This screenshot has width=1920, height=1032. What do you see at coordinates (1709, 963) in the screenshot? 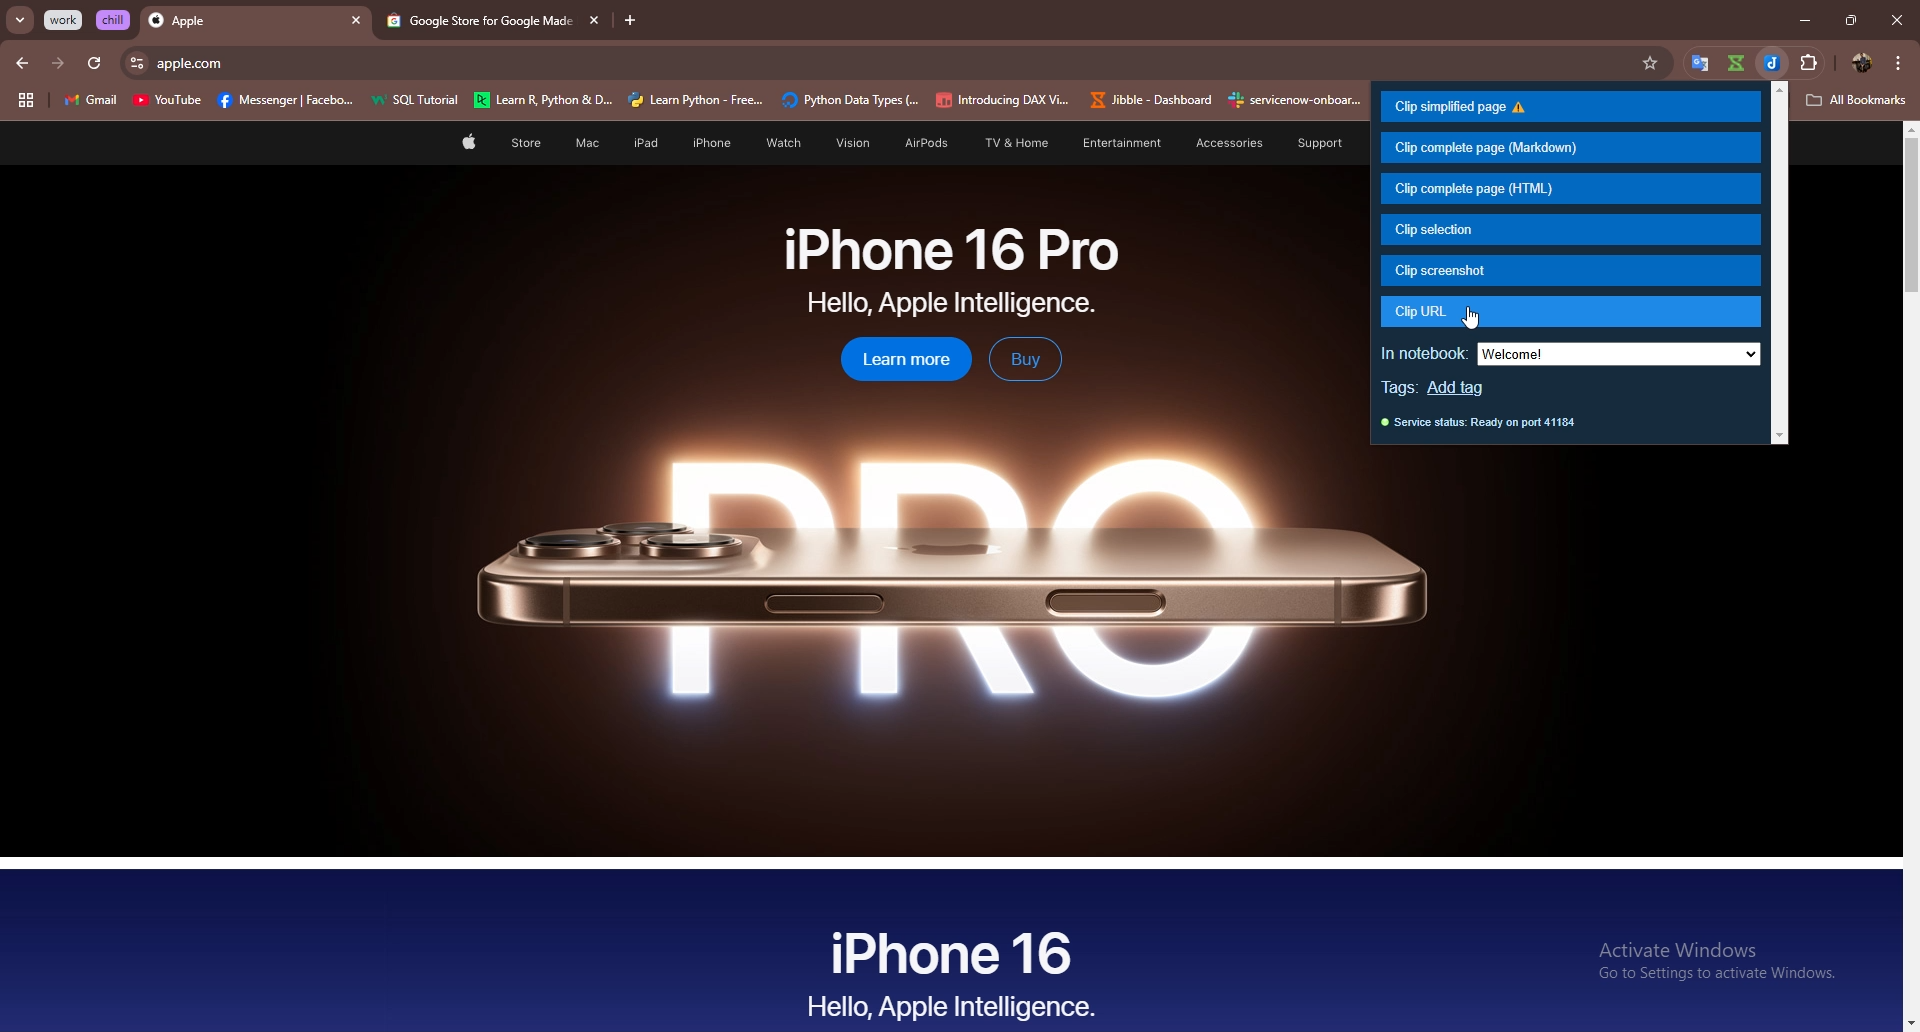
I see `Activate Windows
Go to Settings to activate Windows.` at bounding box center [1709, 963].